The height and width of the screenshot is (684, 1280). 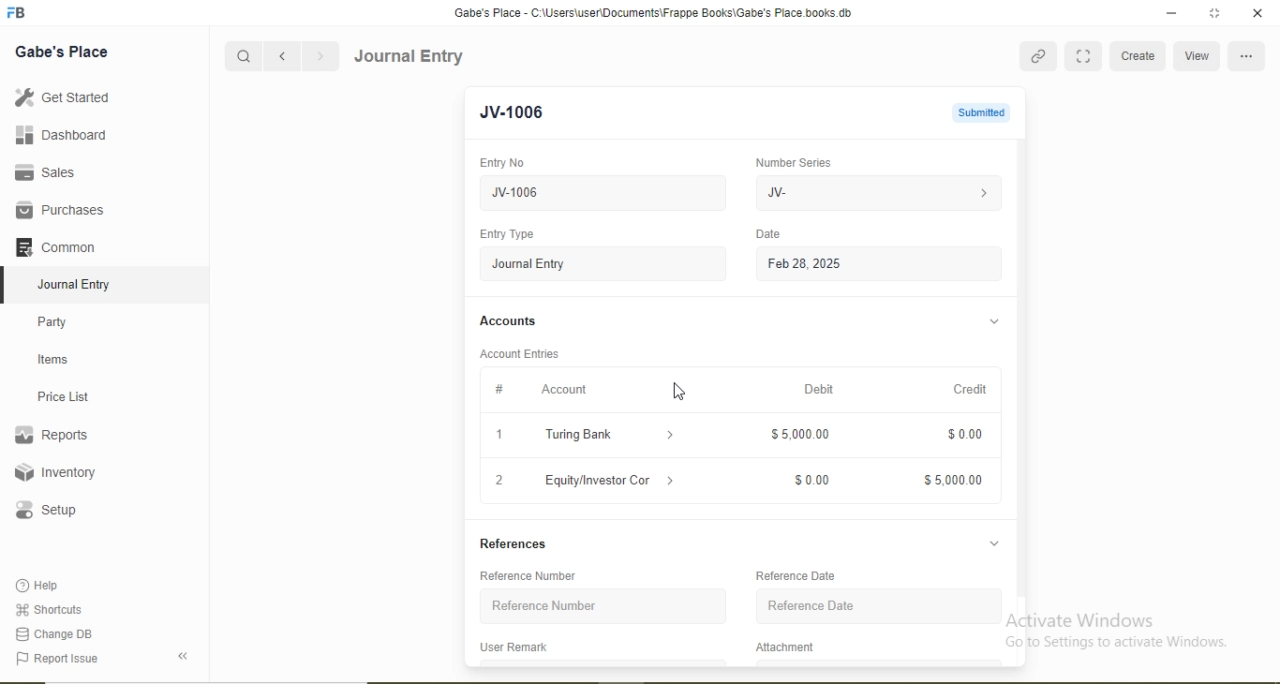 What do you see at coordinates (552, 193) in the screenshot?
I see `JV-1006` at bounding box center [552, 193].